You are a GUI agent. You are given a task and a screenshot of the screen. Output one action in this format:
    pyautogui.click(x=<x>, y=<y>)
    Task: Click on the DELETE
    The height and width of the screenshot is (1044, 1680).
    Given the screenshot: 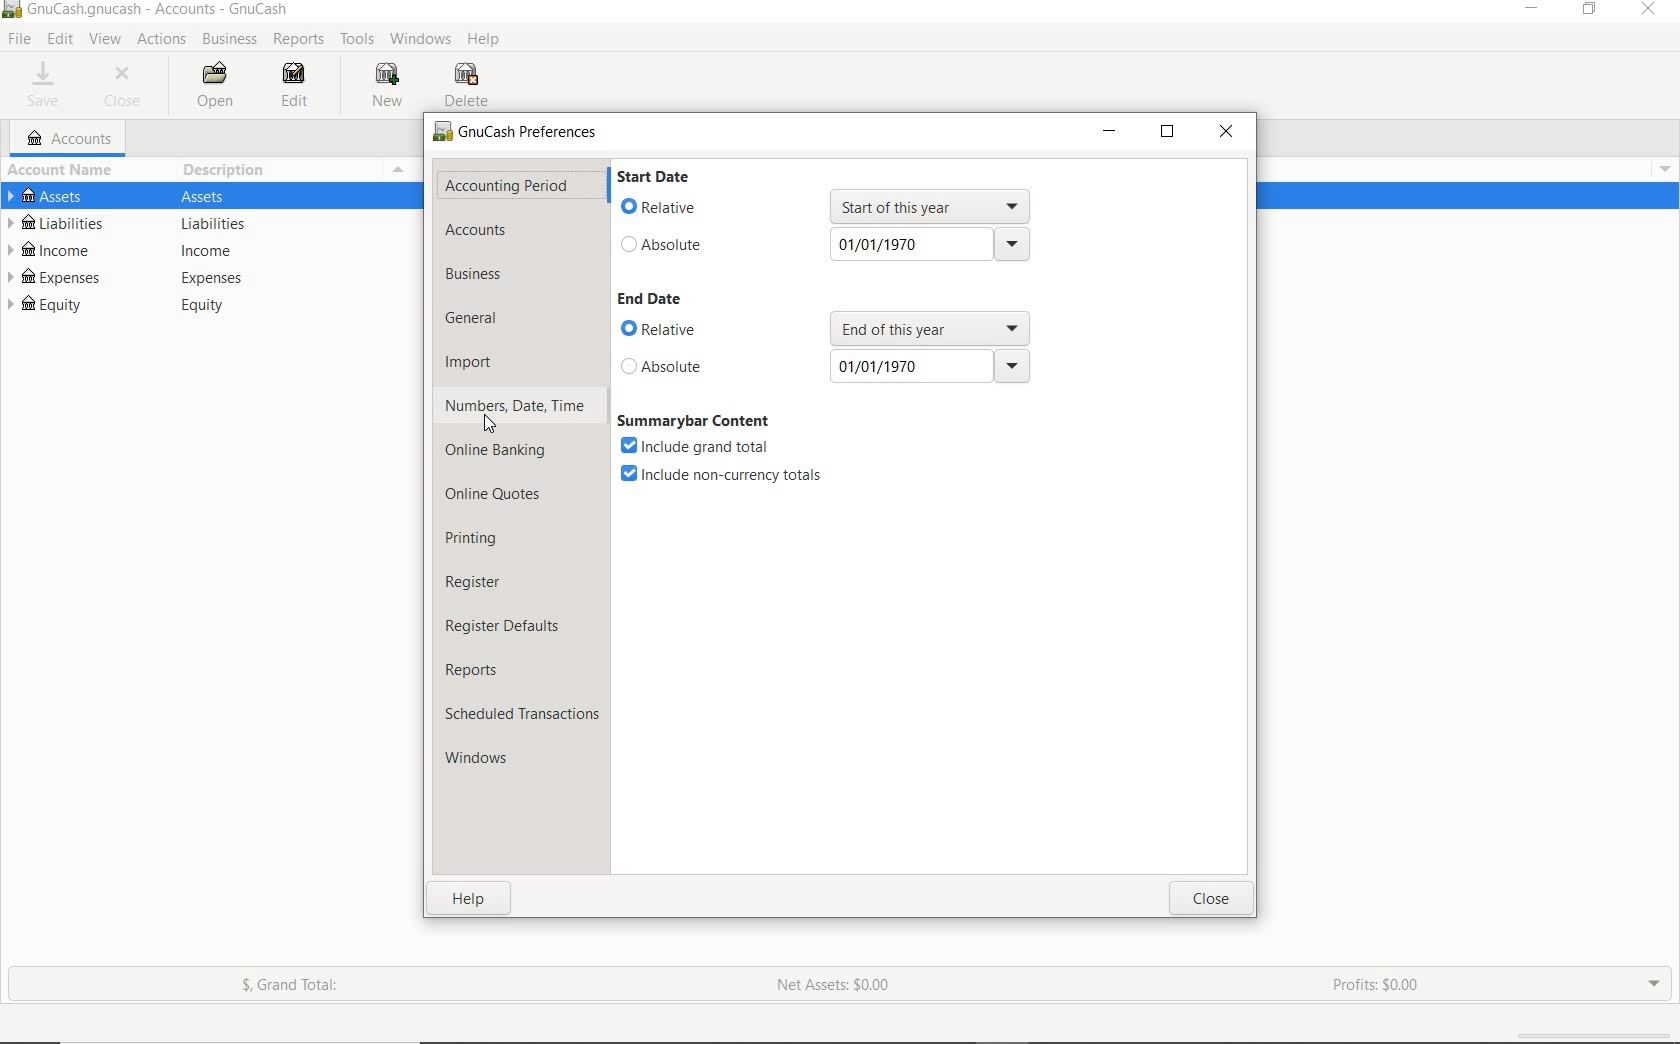 What is the action you would take?
    pyautogui.click(x=470, y=86)
    